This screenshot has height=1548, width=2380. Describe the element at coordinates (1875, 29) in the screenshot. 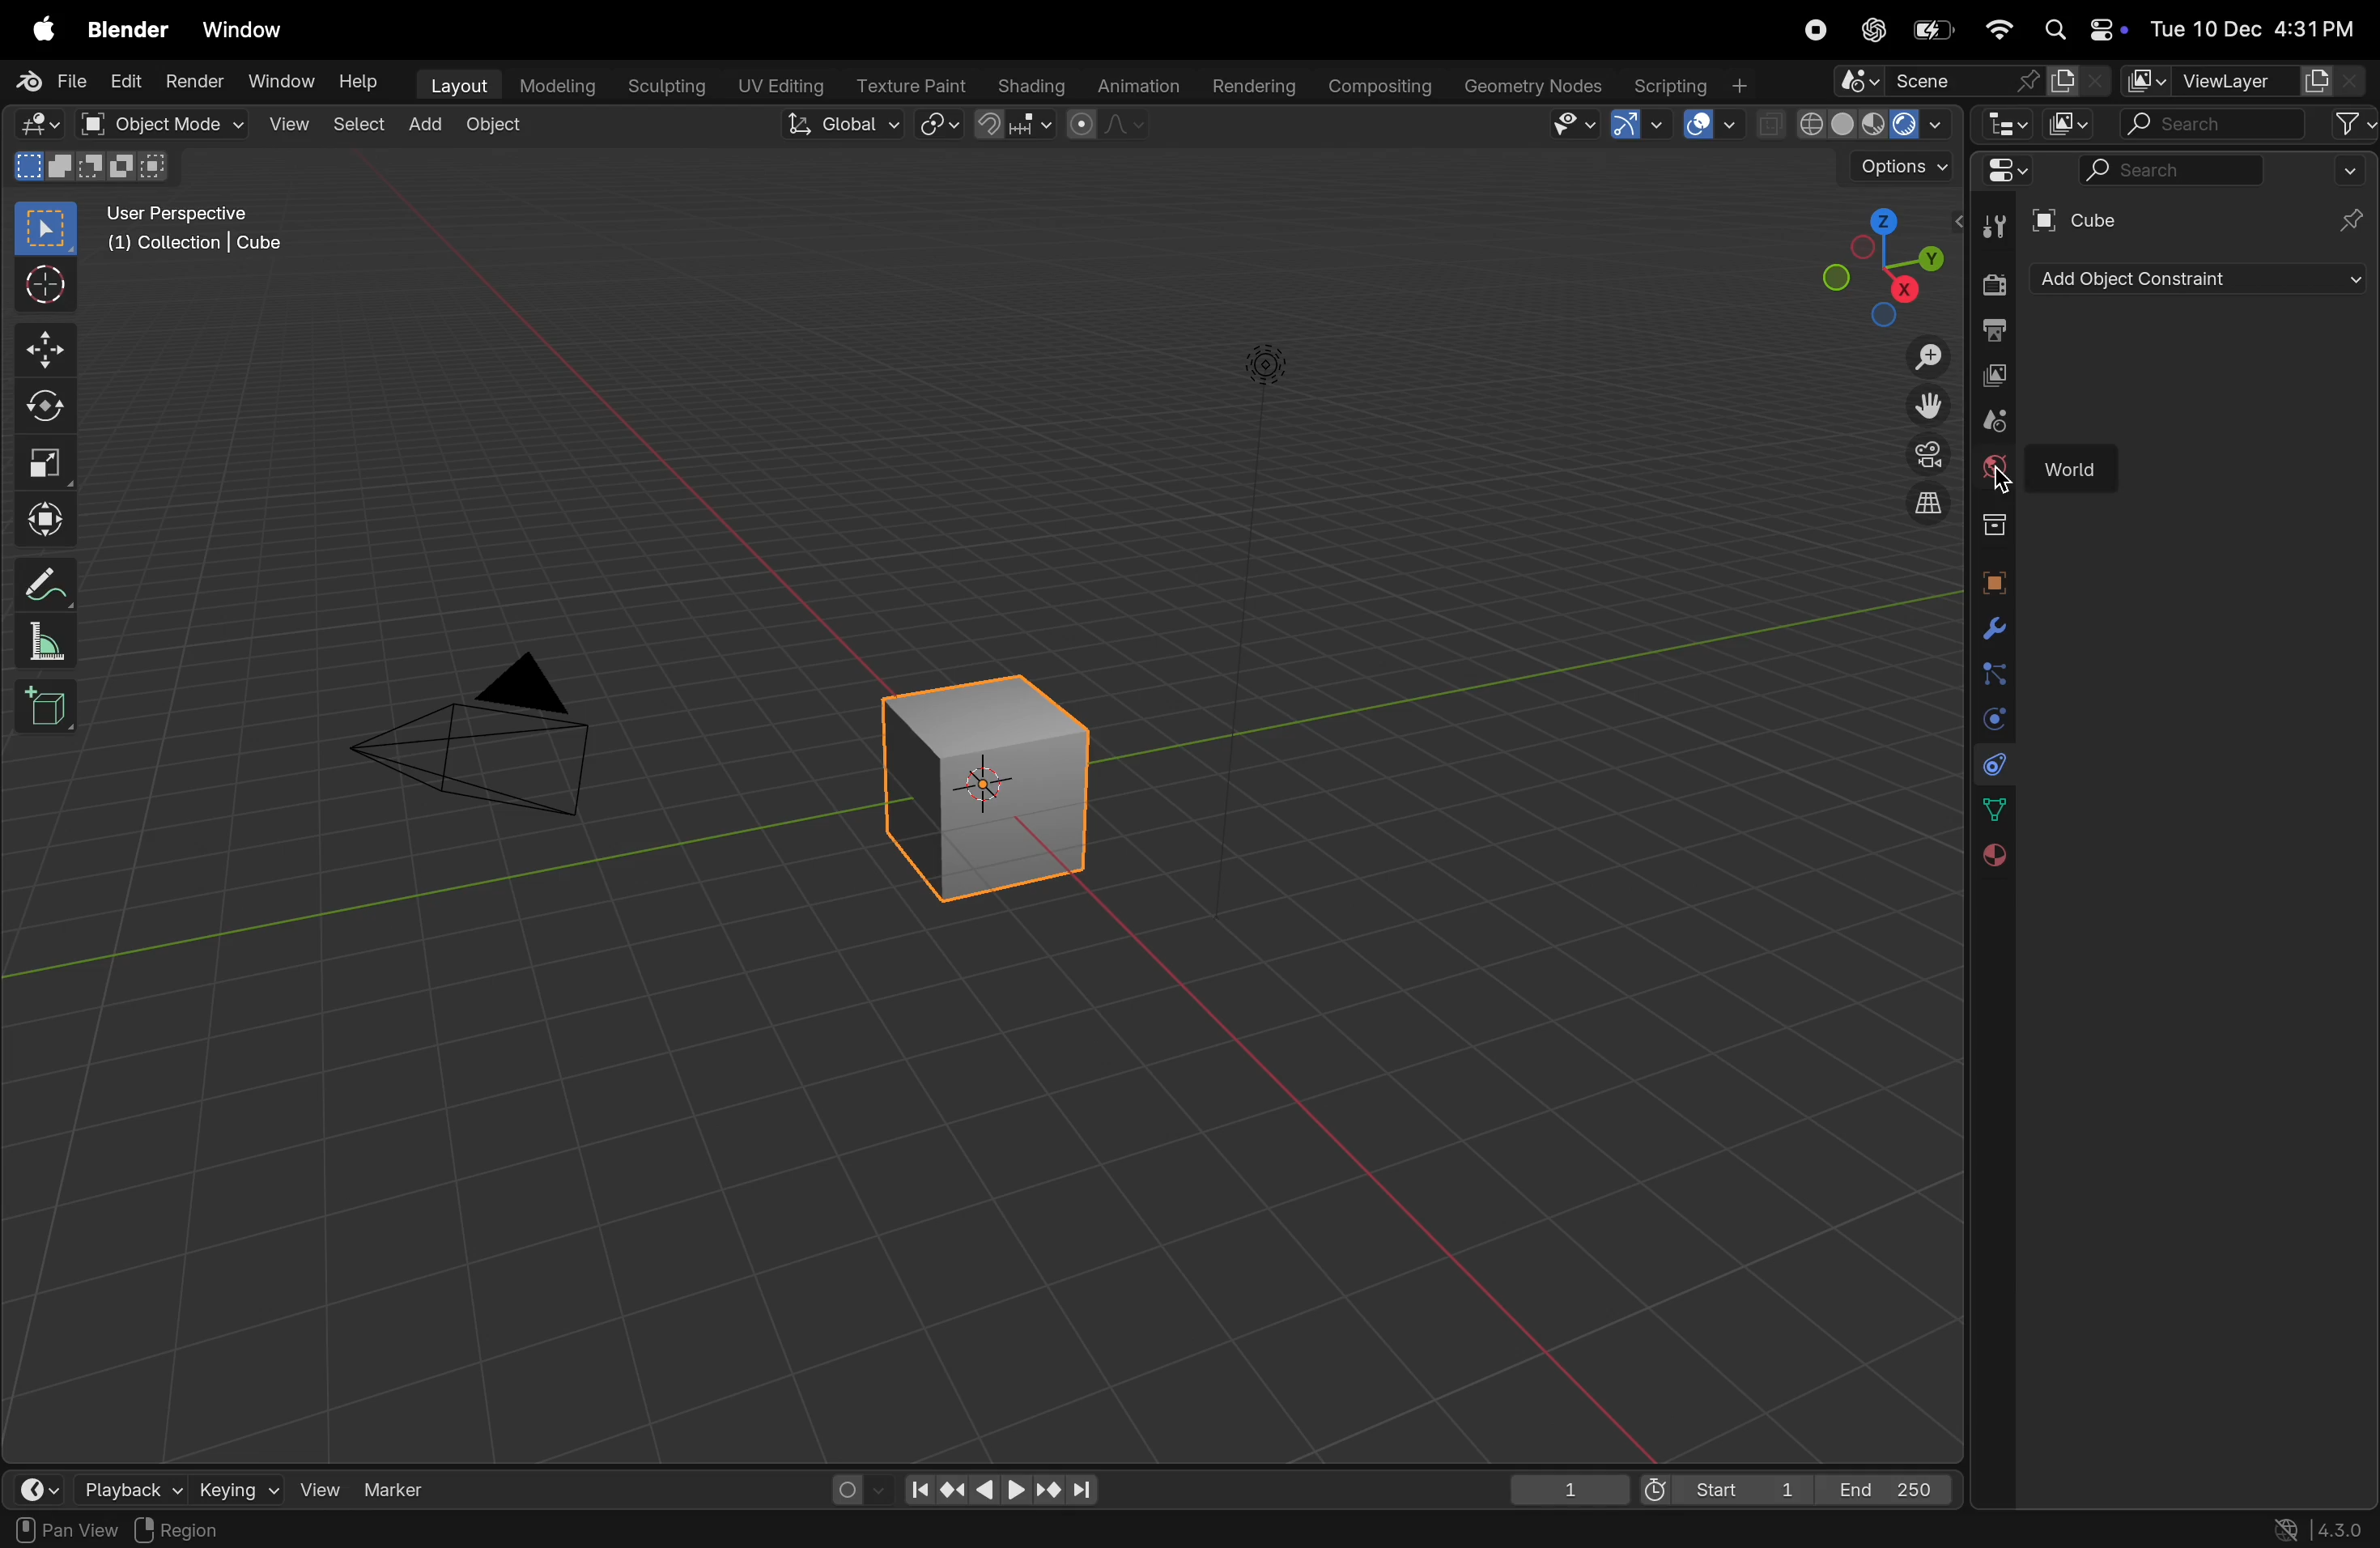

I see `chatgpt` at that location.